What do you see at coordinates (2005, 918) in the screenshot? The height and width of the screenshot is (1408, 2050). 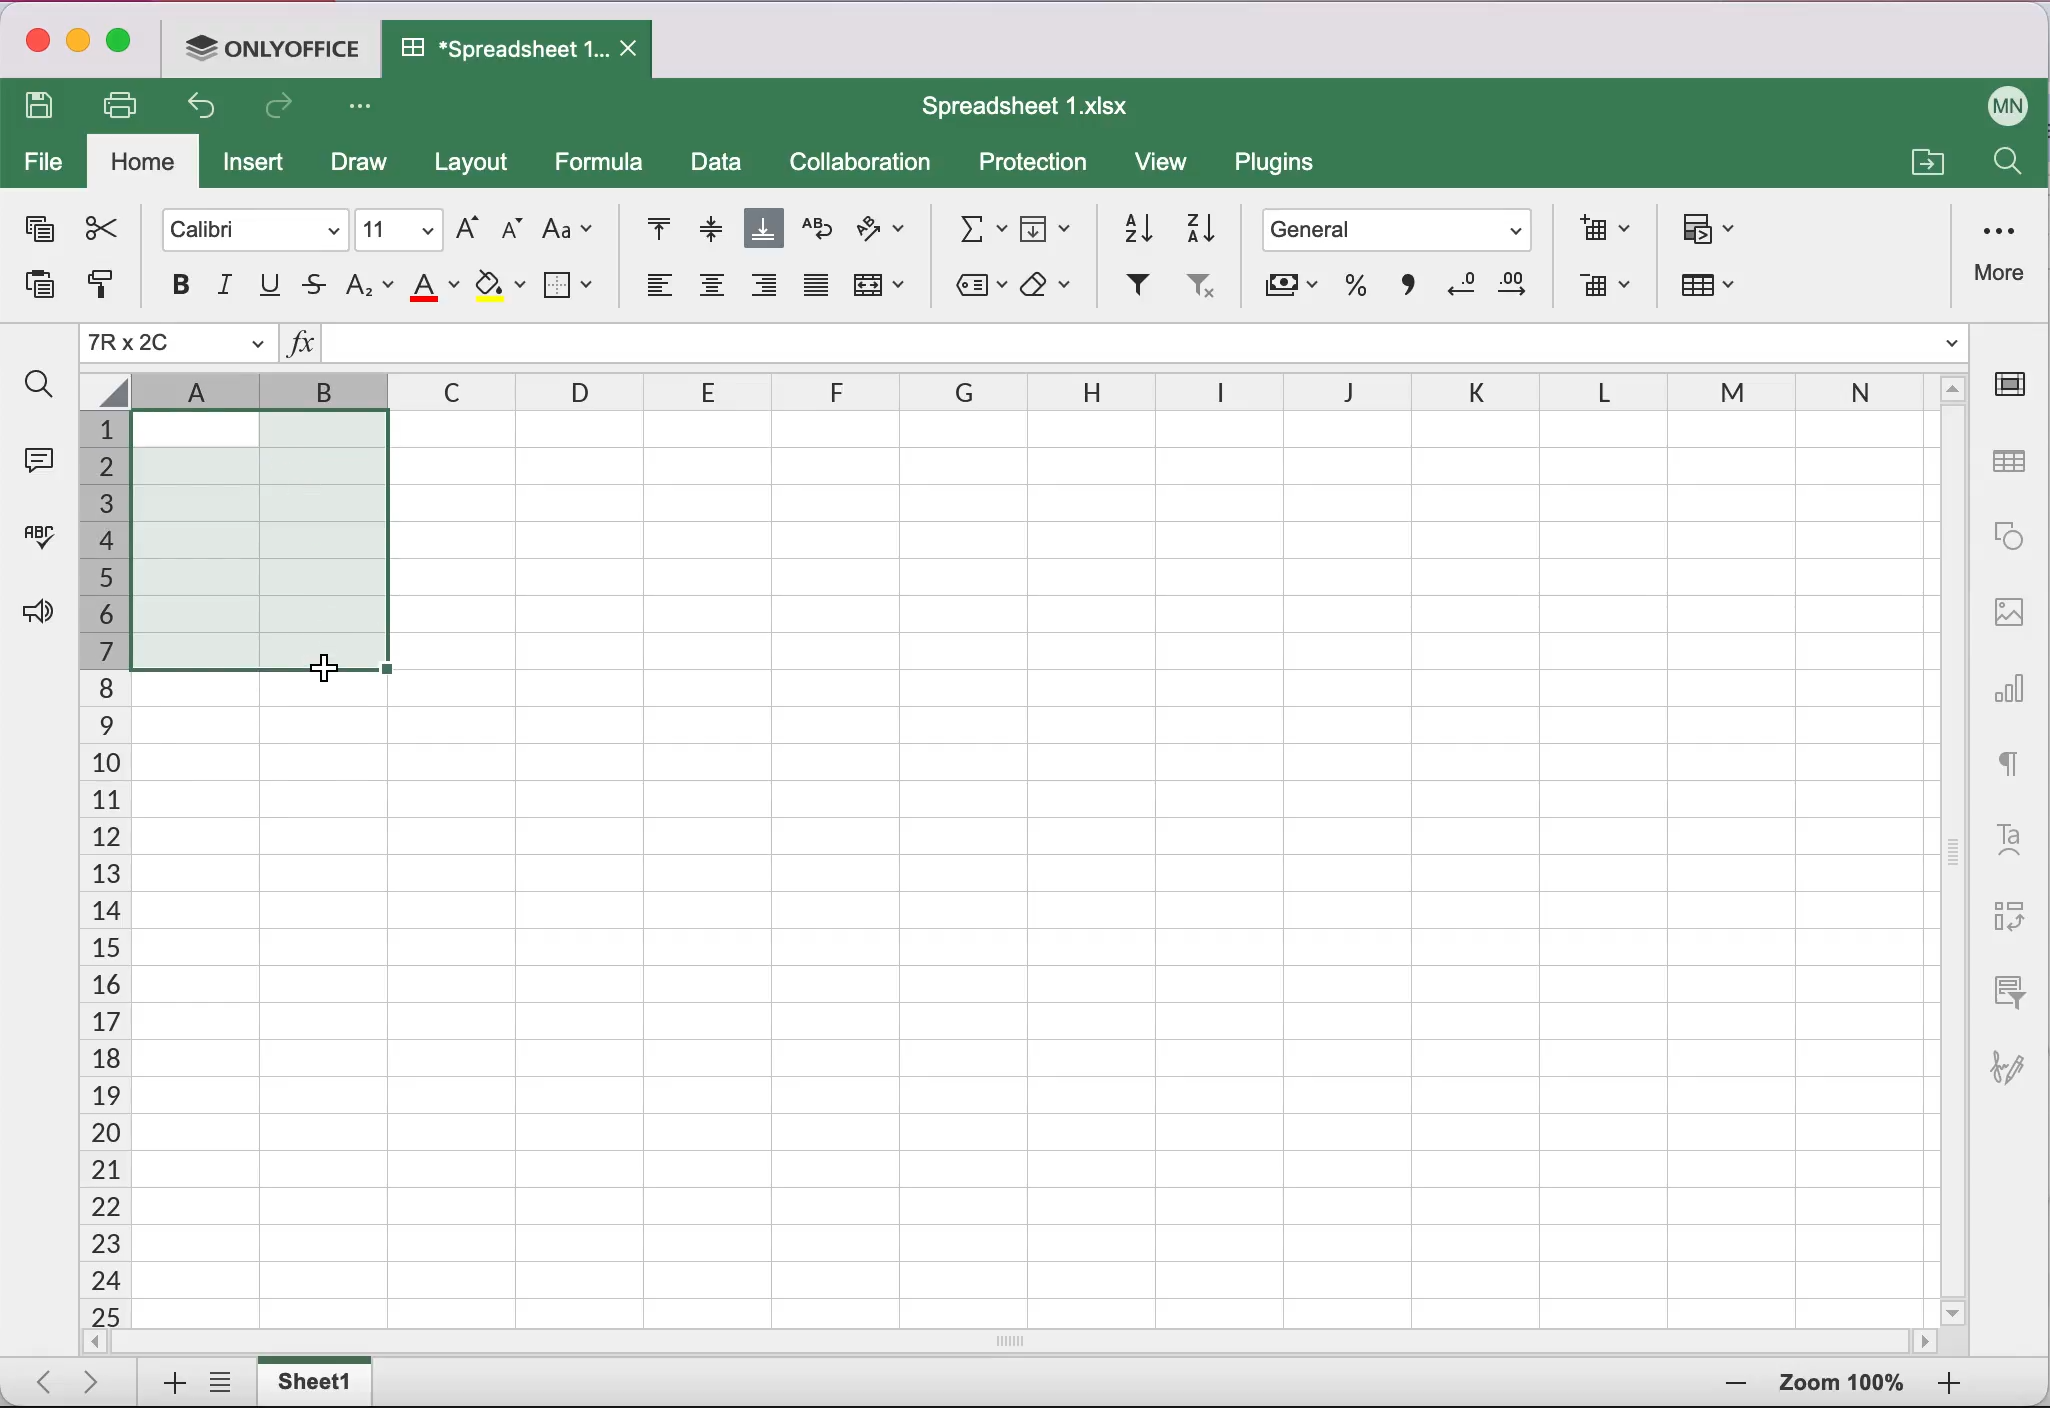 I see `pivot table` at bounding box center [2005, 918].